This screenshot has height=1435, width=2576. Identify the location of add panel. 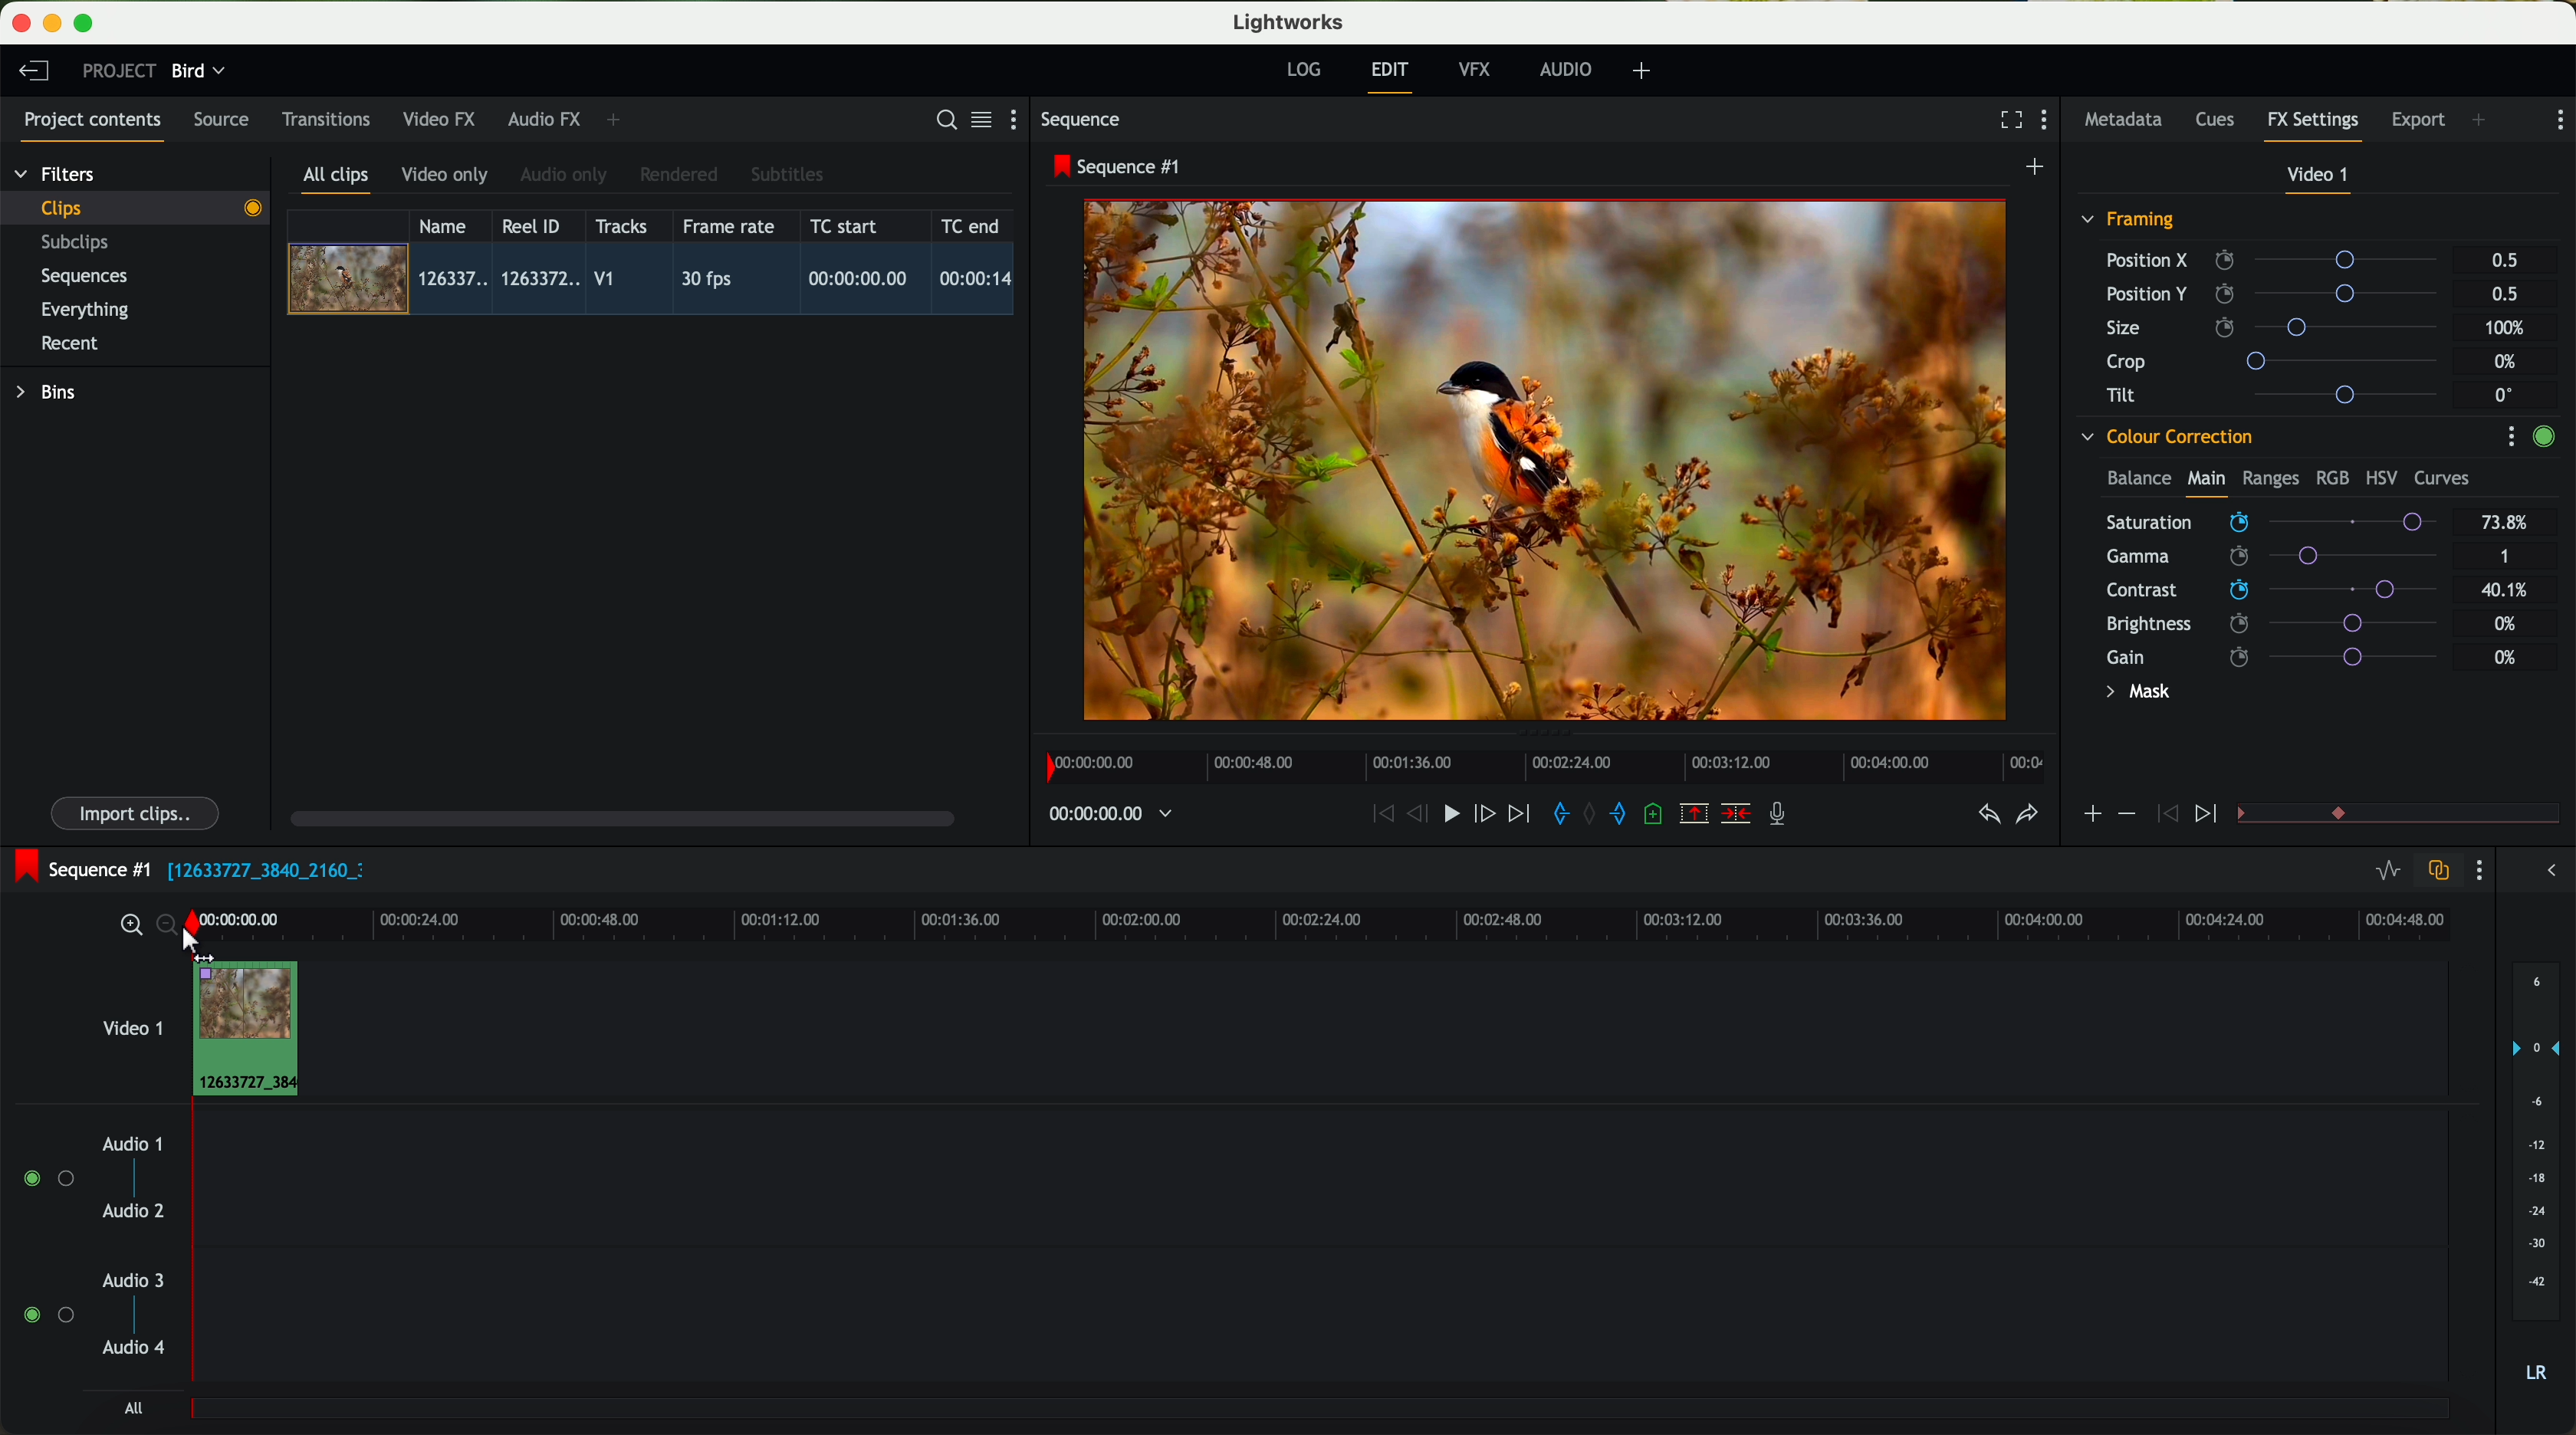
(2484, 122).